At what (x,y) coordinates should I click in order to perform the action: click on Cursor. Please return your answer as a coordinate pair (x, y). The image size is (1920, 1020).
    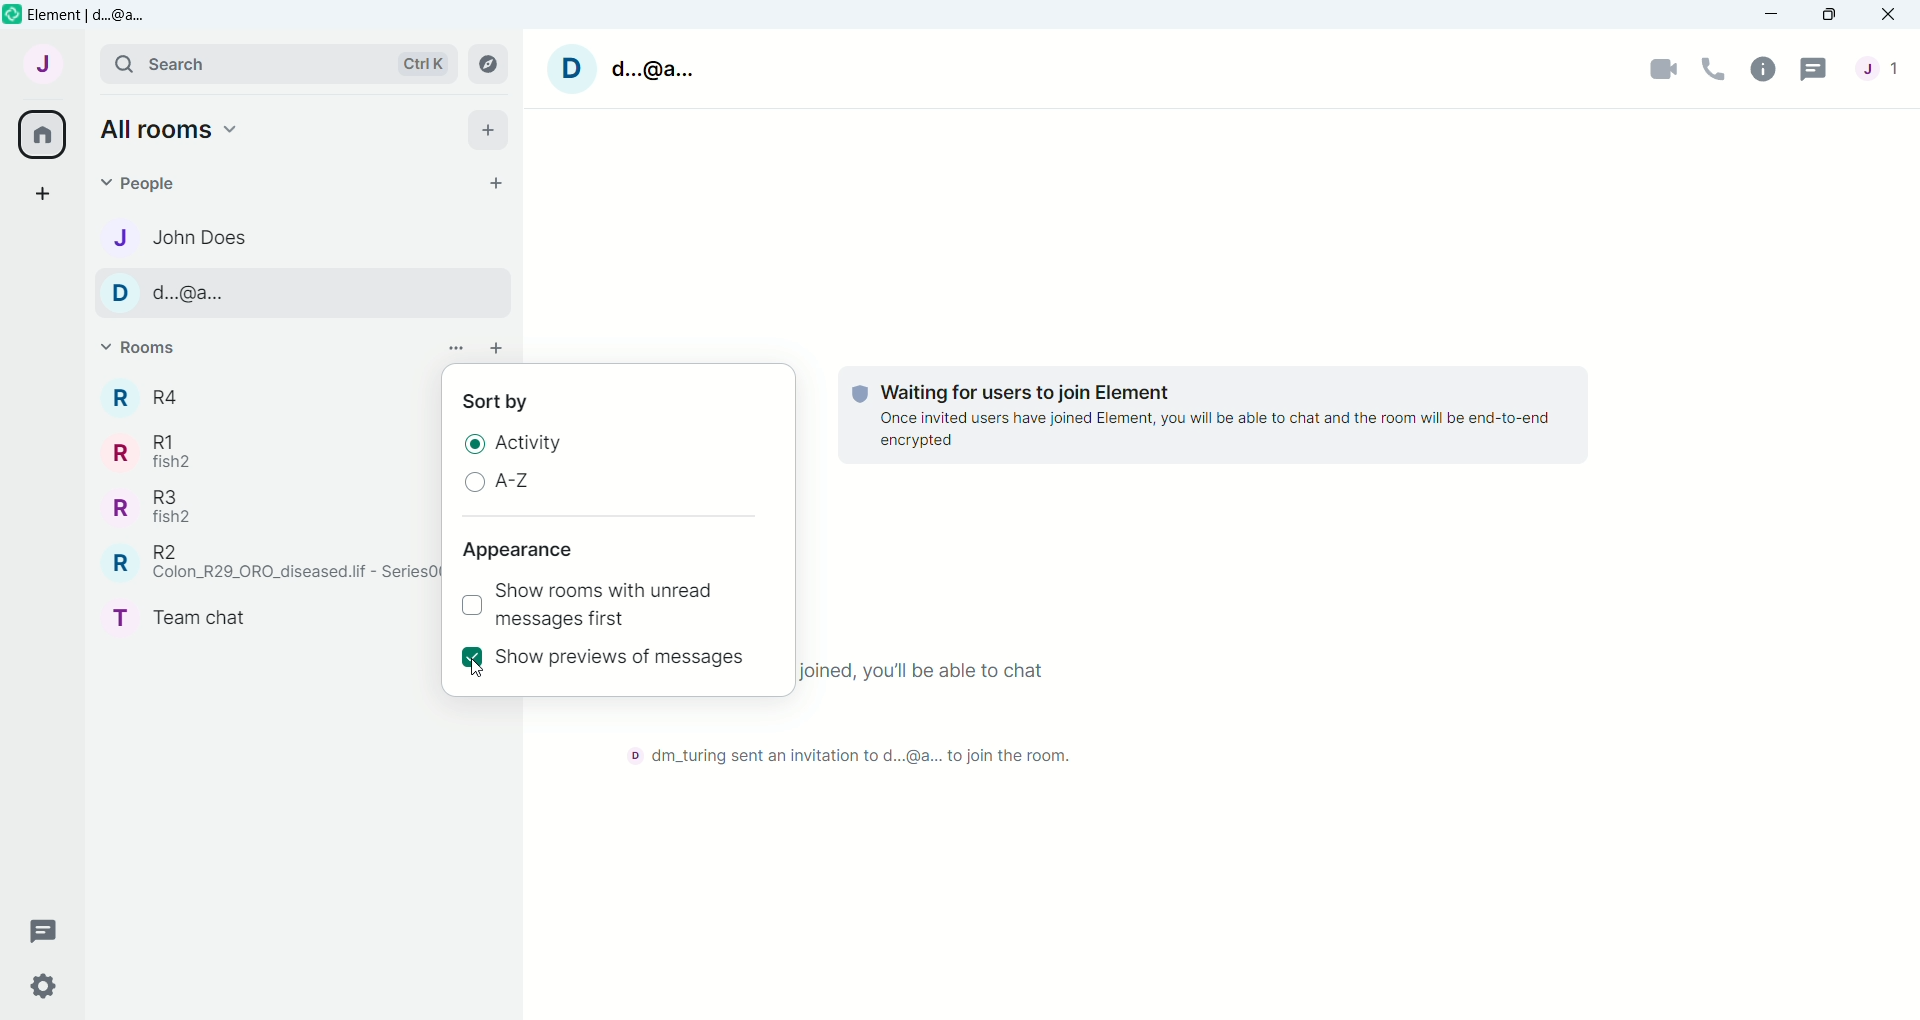
    Looking at the image, I should click on (475, 668).